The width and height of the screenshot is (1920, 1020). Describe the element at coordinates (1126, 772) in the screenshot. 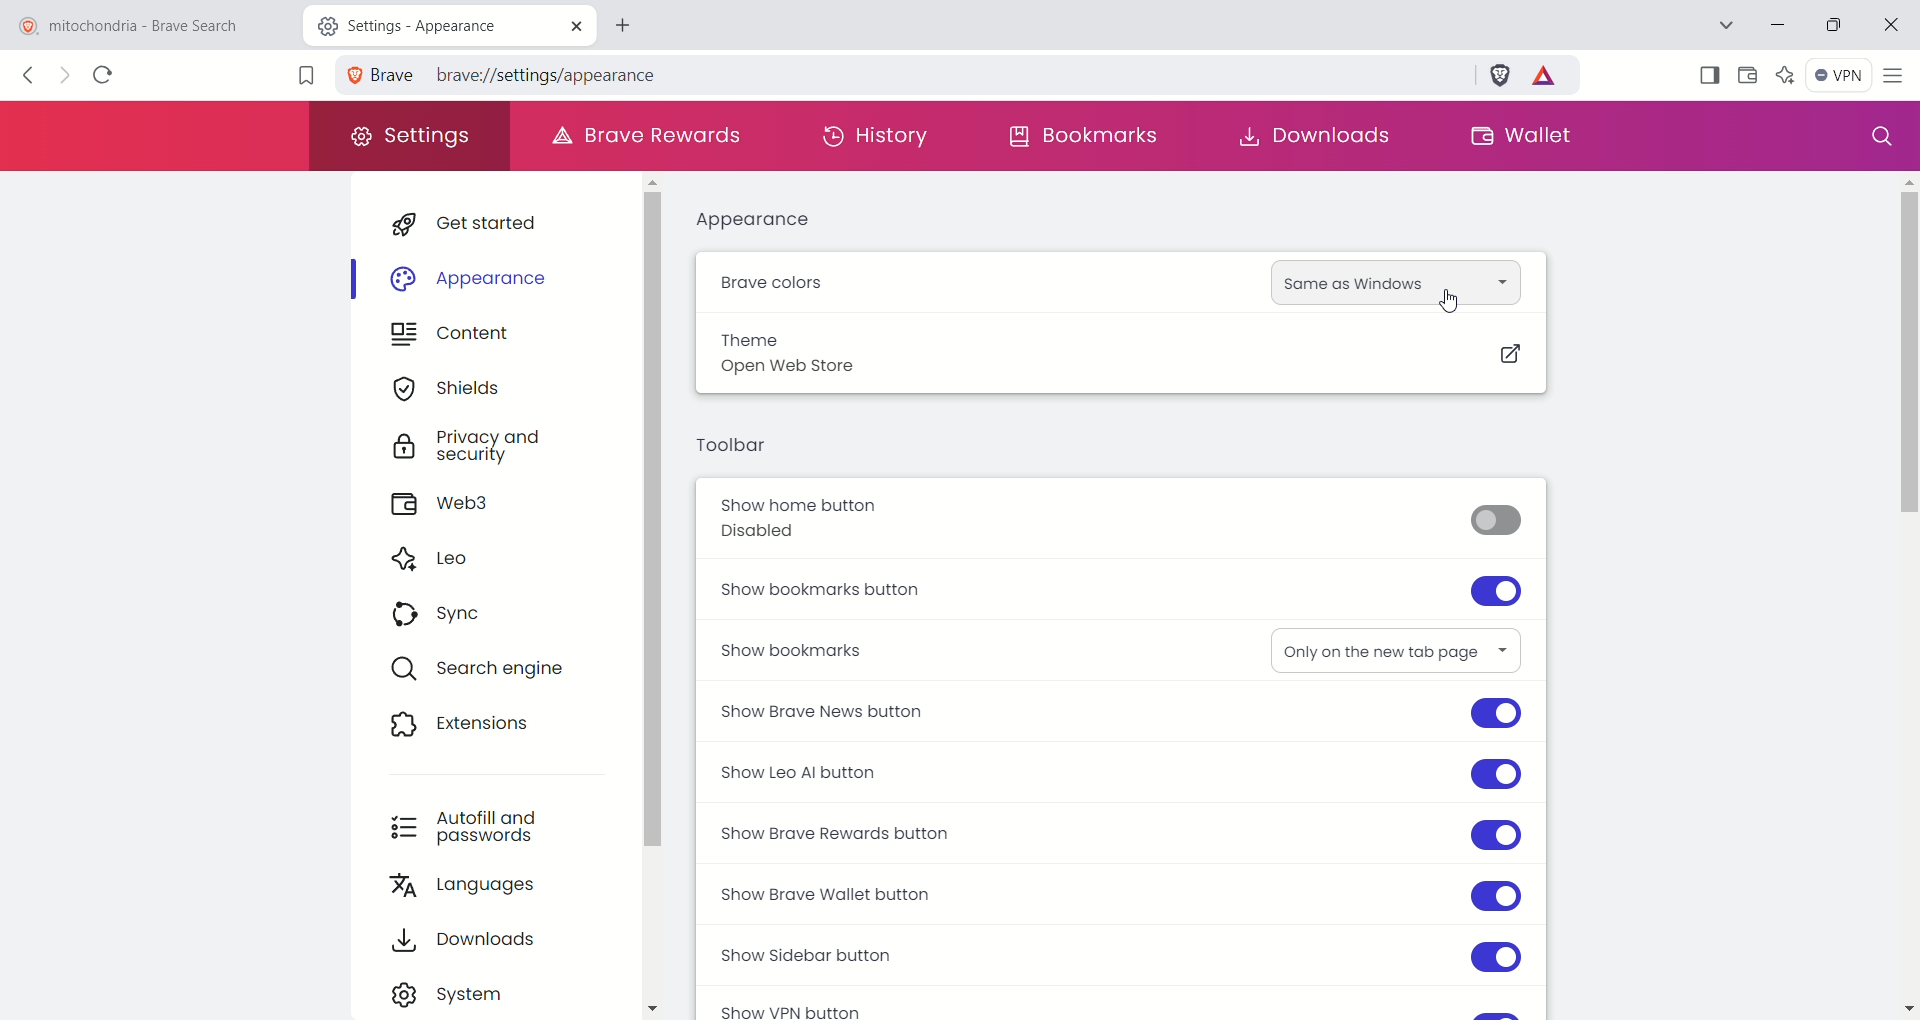

I see `show leo AI button` at that location.